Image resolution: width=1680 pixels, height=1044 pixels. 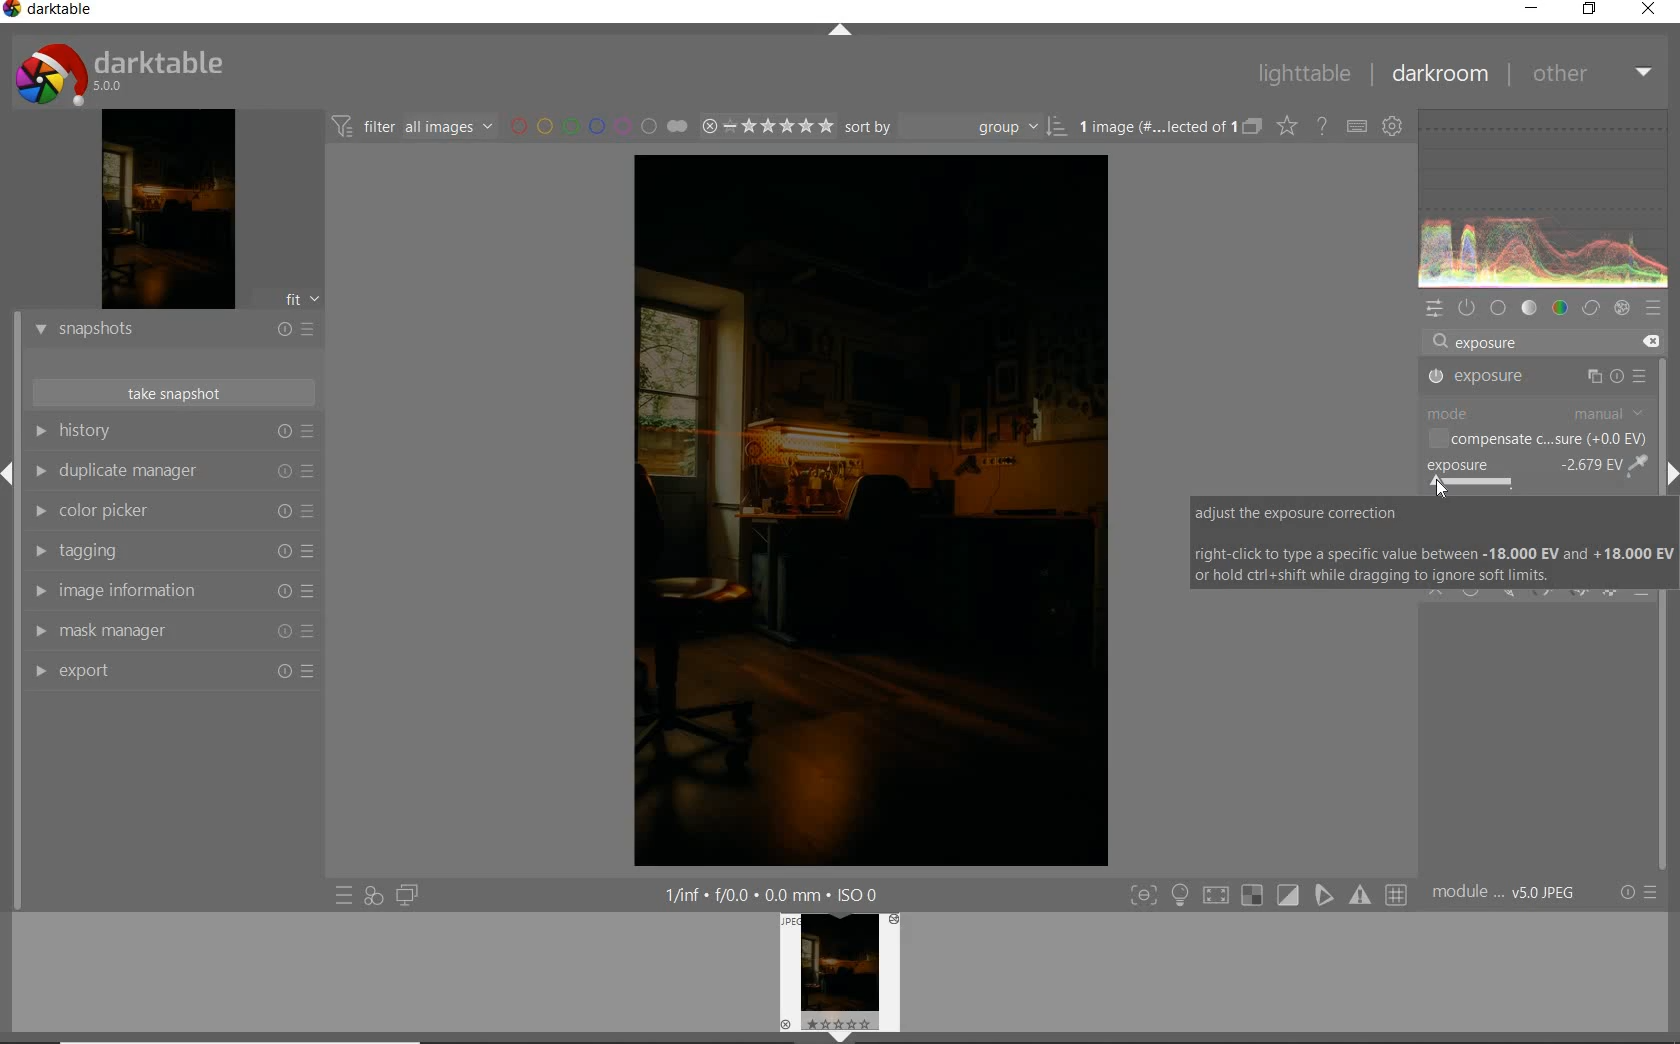 I want to click on export, so click(x=171, y=674).